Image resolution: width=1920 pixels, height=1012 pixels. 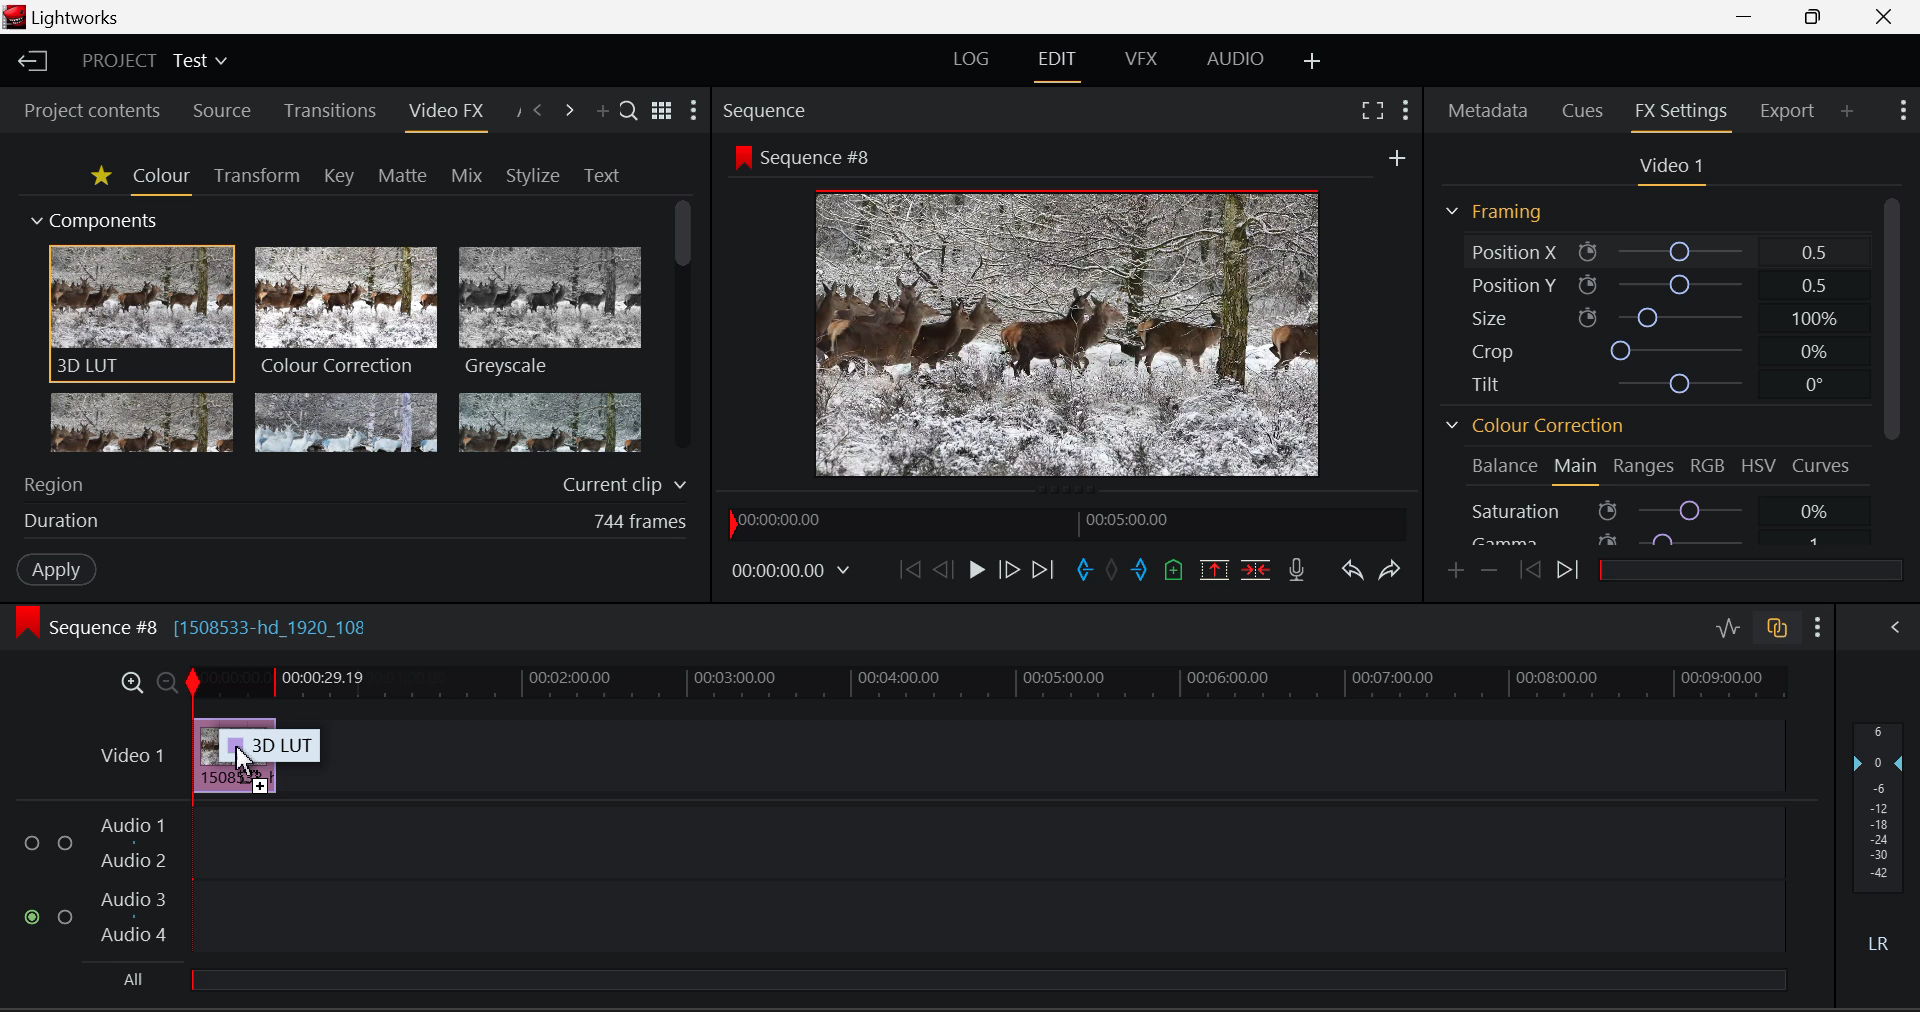 I want to click on Project Timeline Navigator, so click(x=1064, y=524).